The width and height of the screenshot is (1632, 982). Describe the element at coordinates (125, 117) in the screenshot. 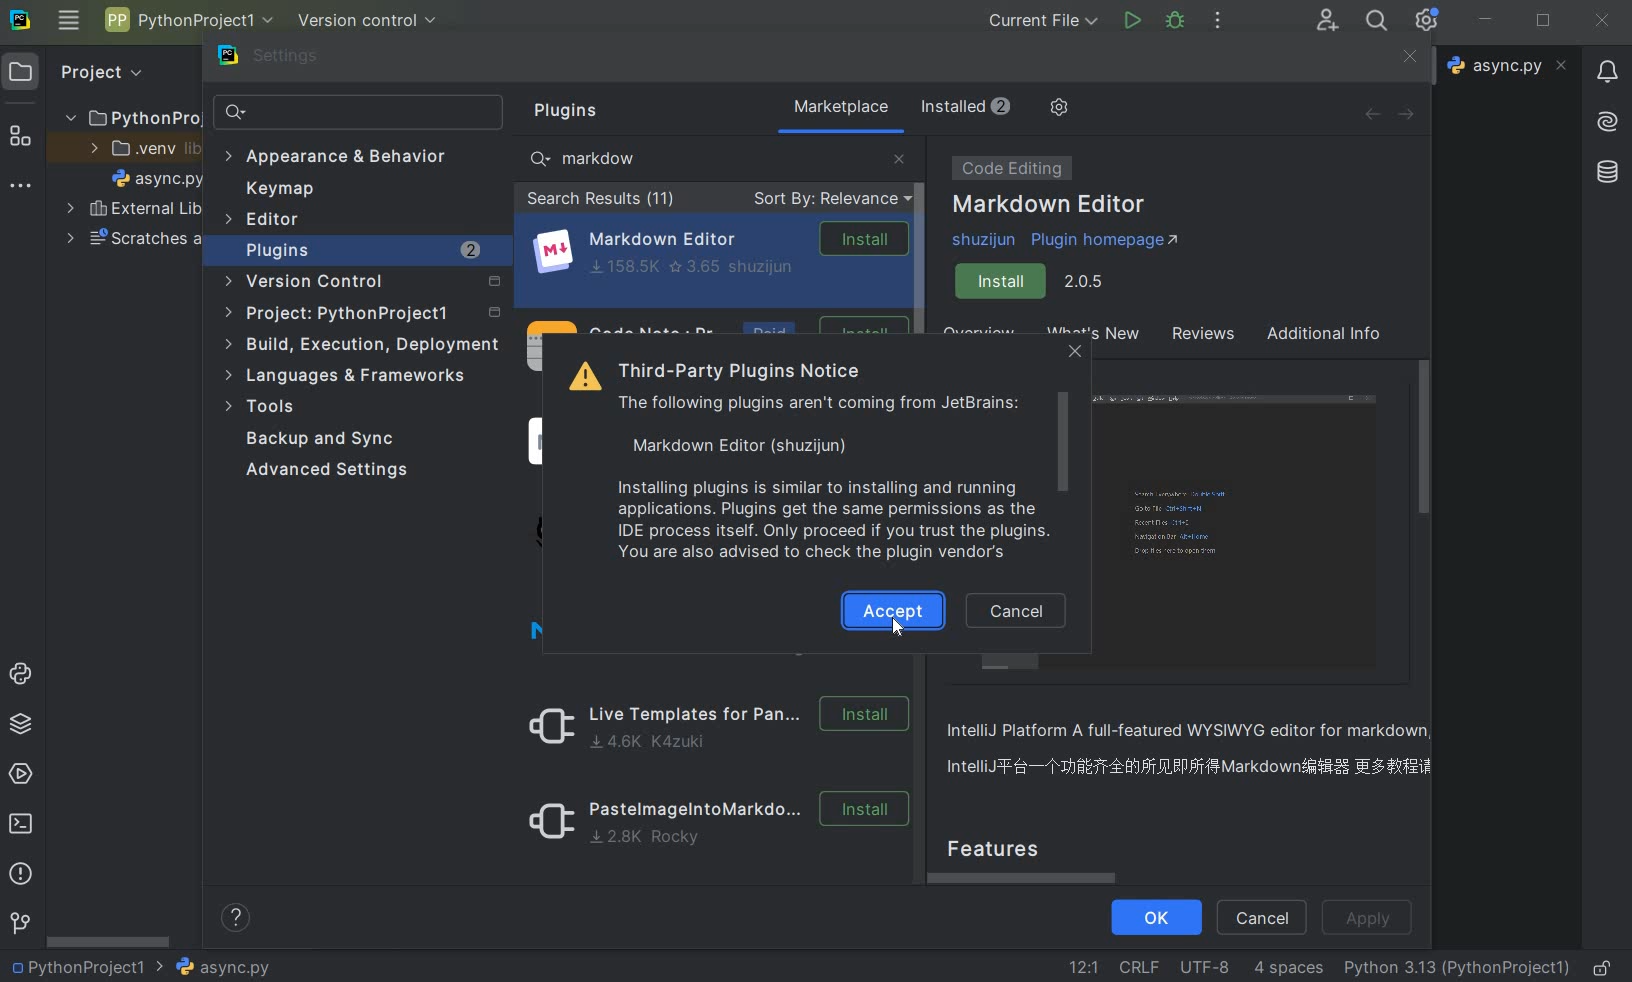

I see `project folder` at that location.